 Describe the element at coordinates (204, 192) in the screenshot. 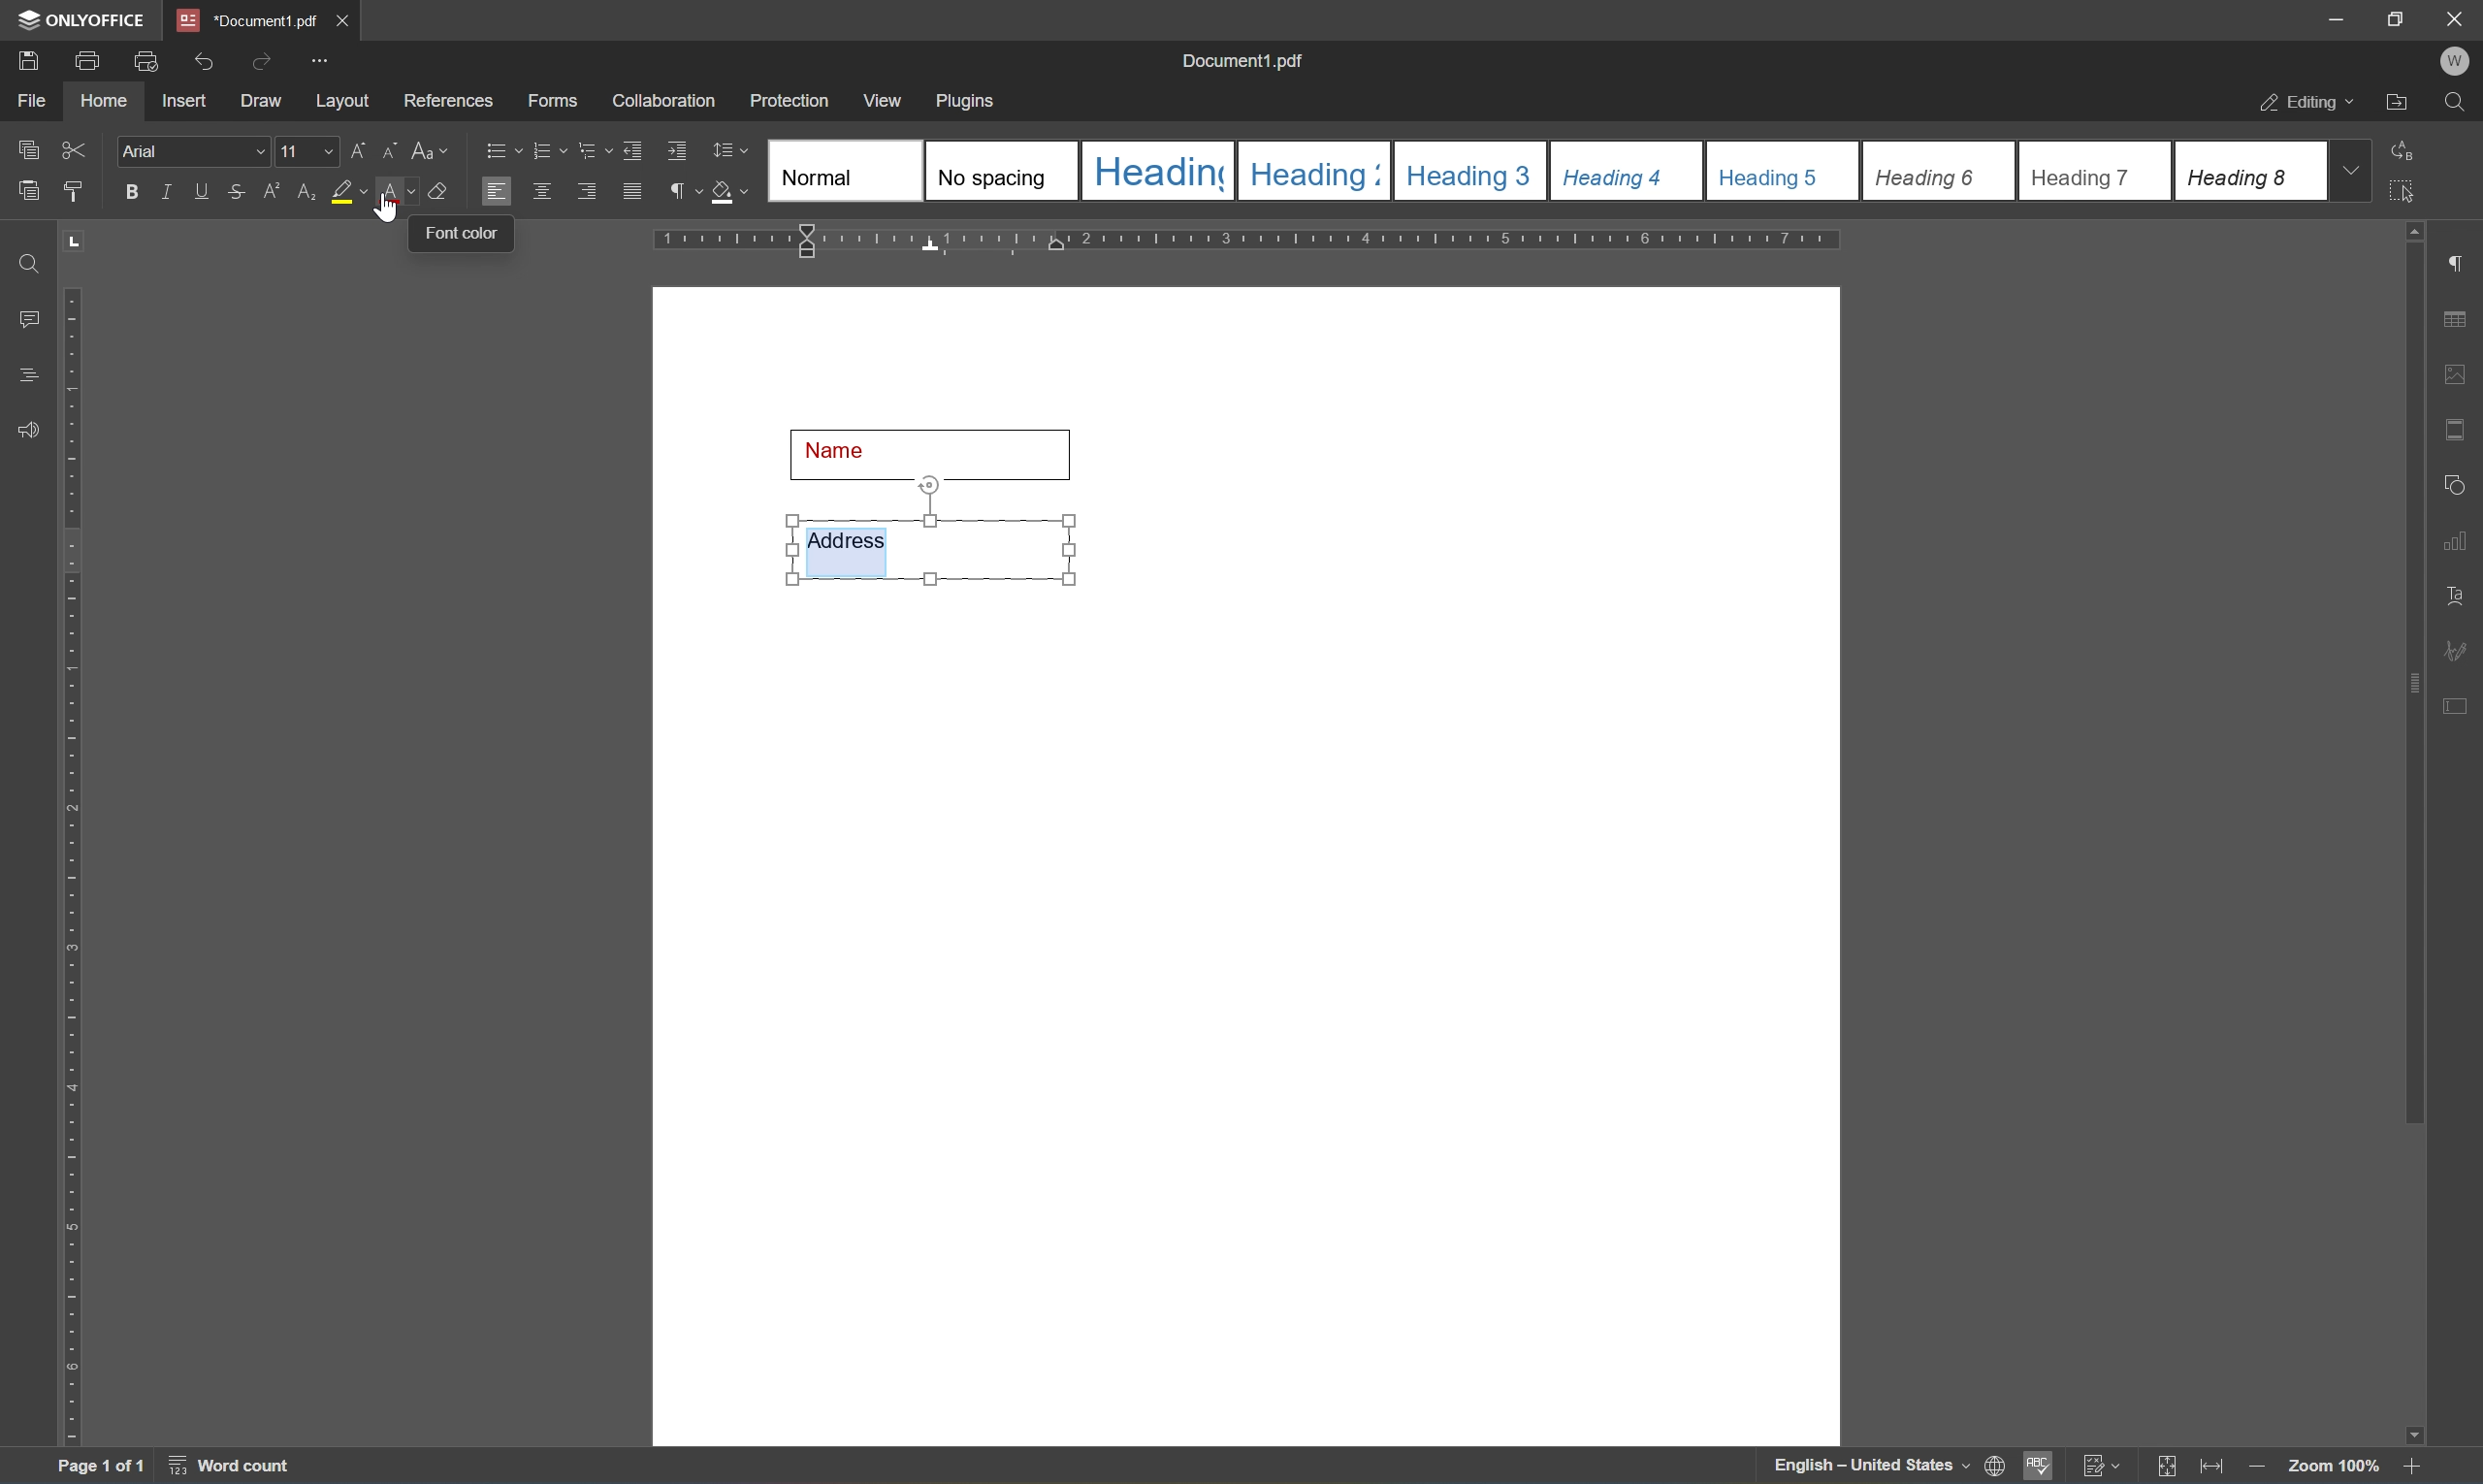

I see `underline` at that location.